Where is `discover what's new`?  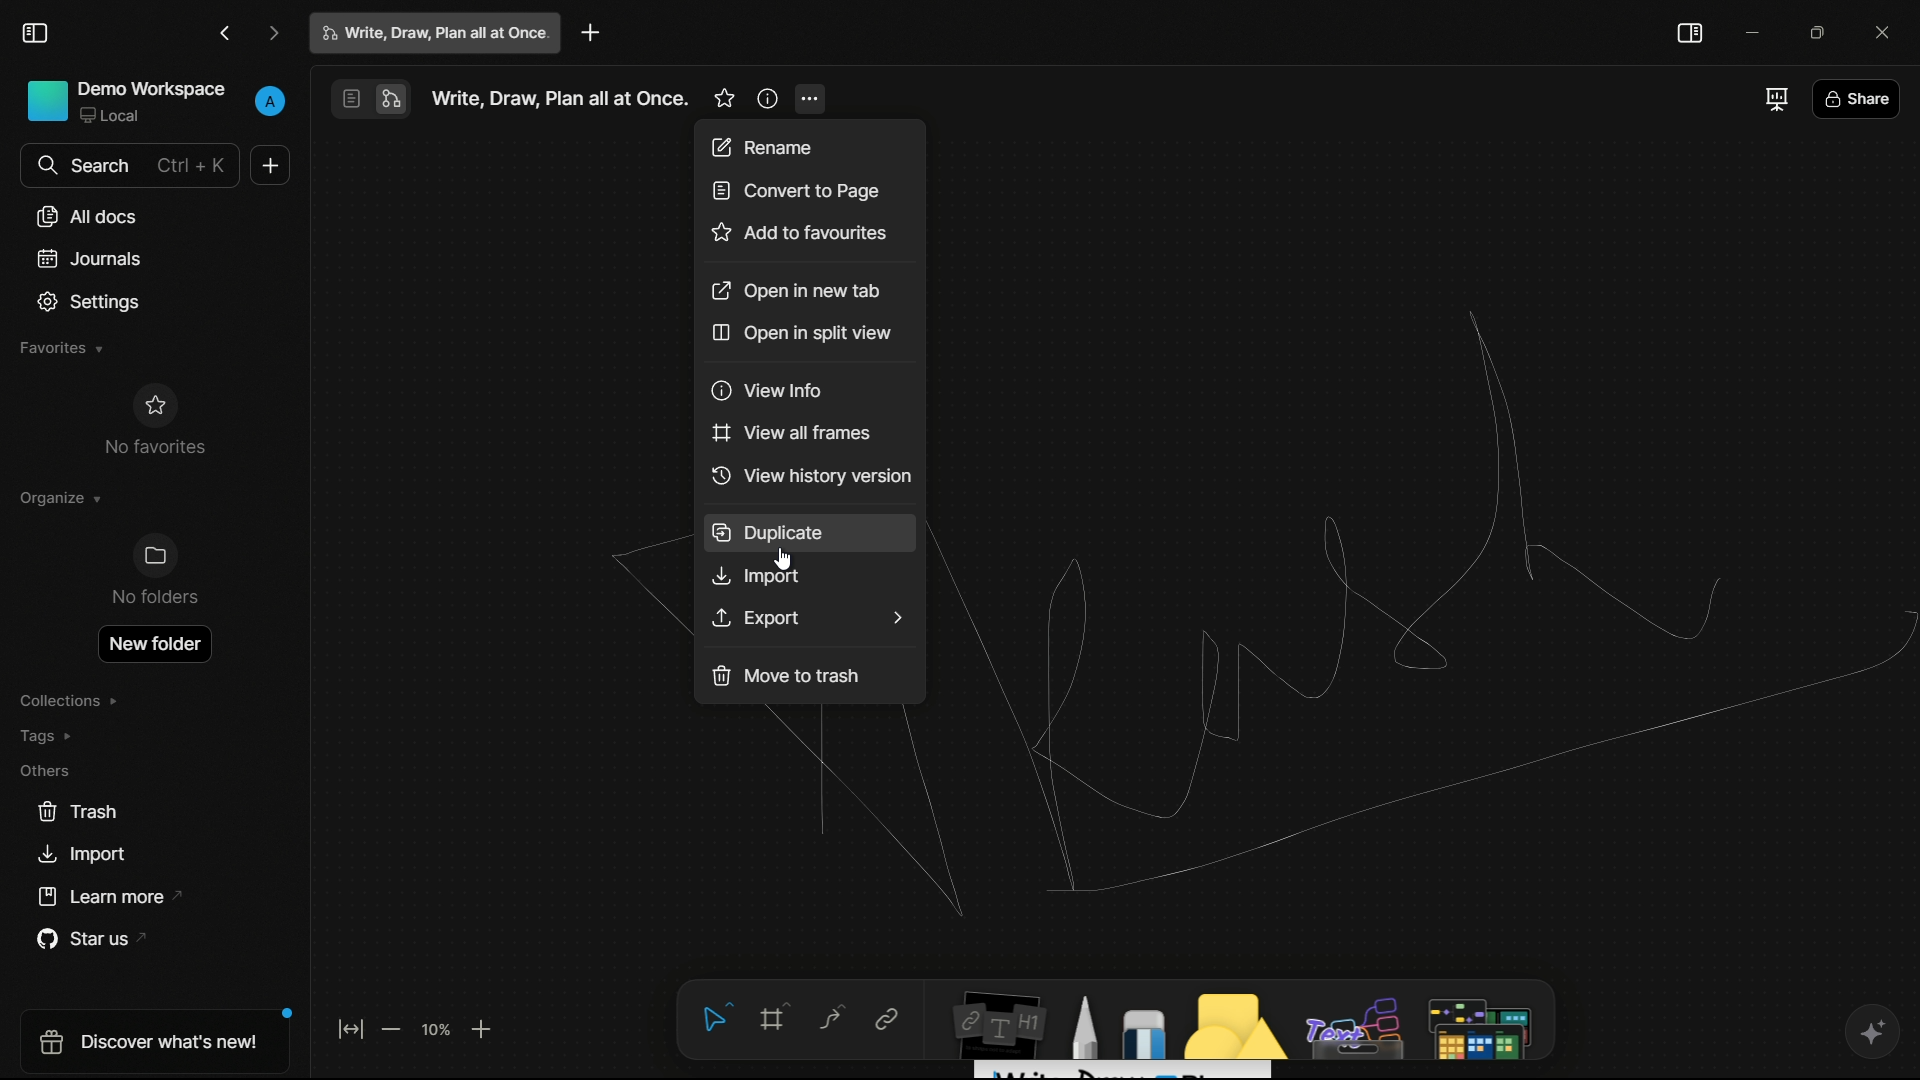
discover what's new is located at coordinates (151, 1038).